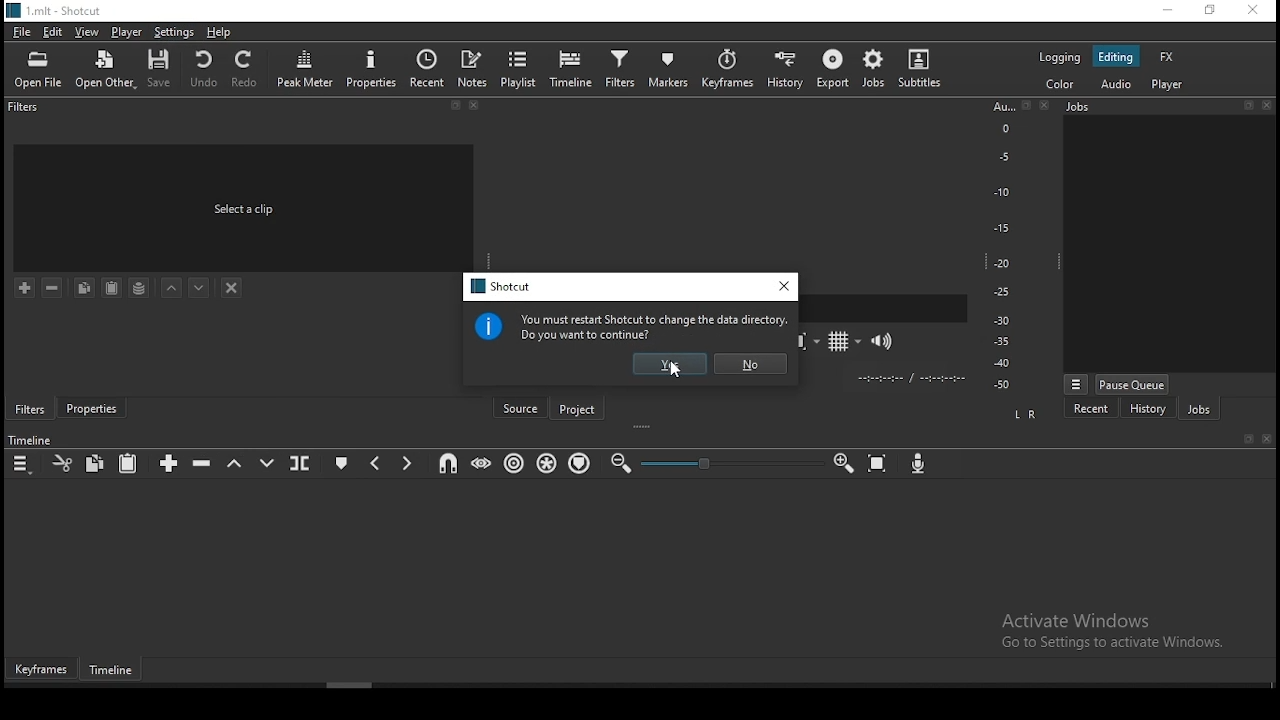 The image size is (1280, 720). I want to click on close, so click(1269, 104).